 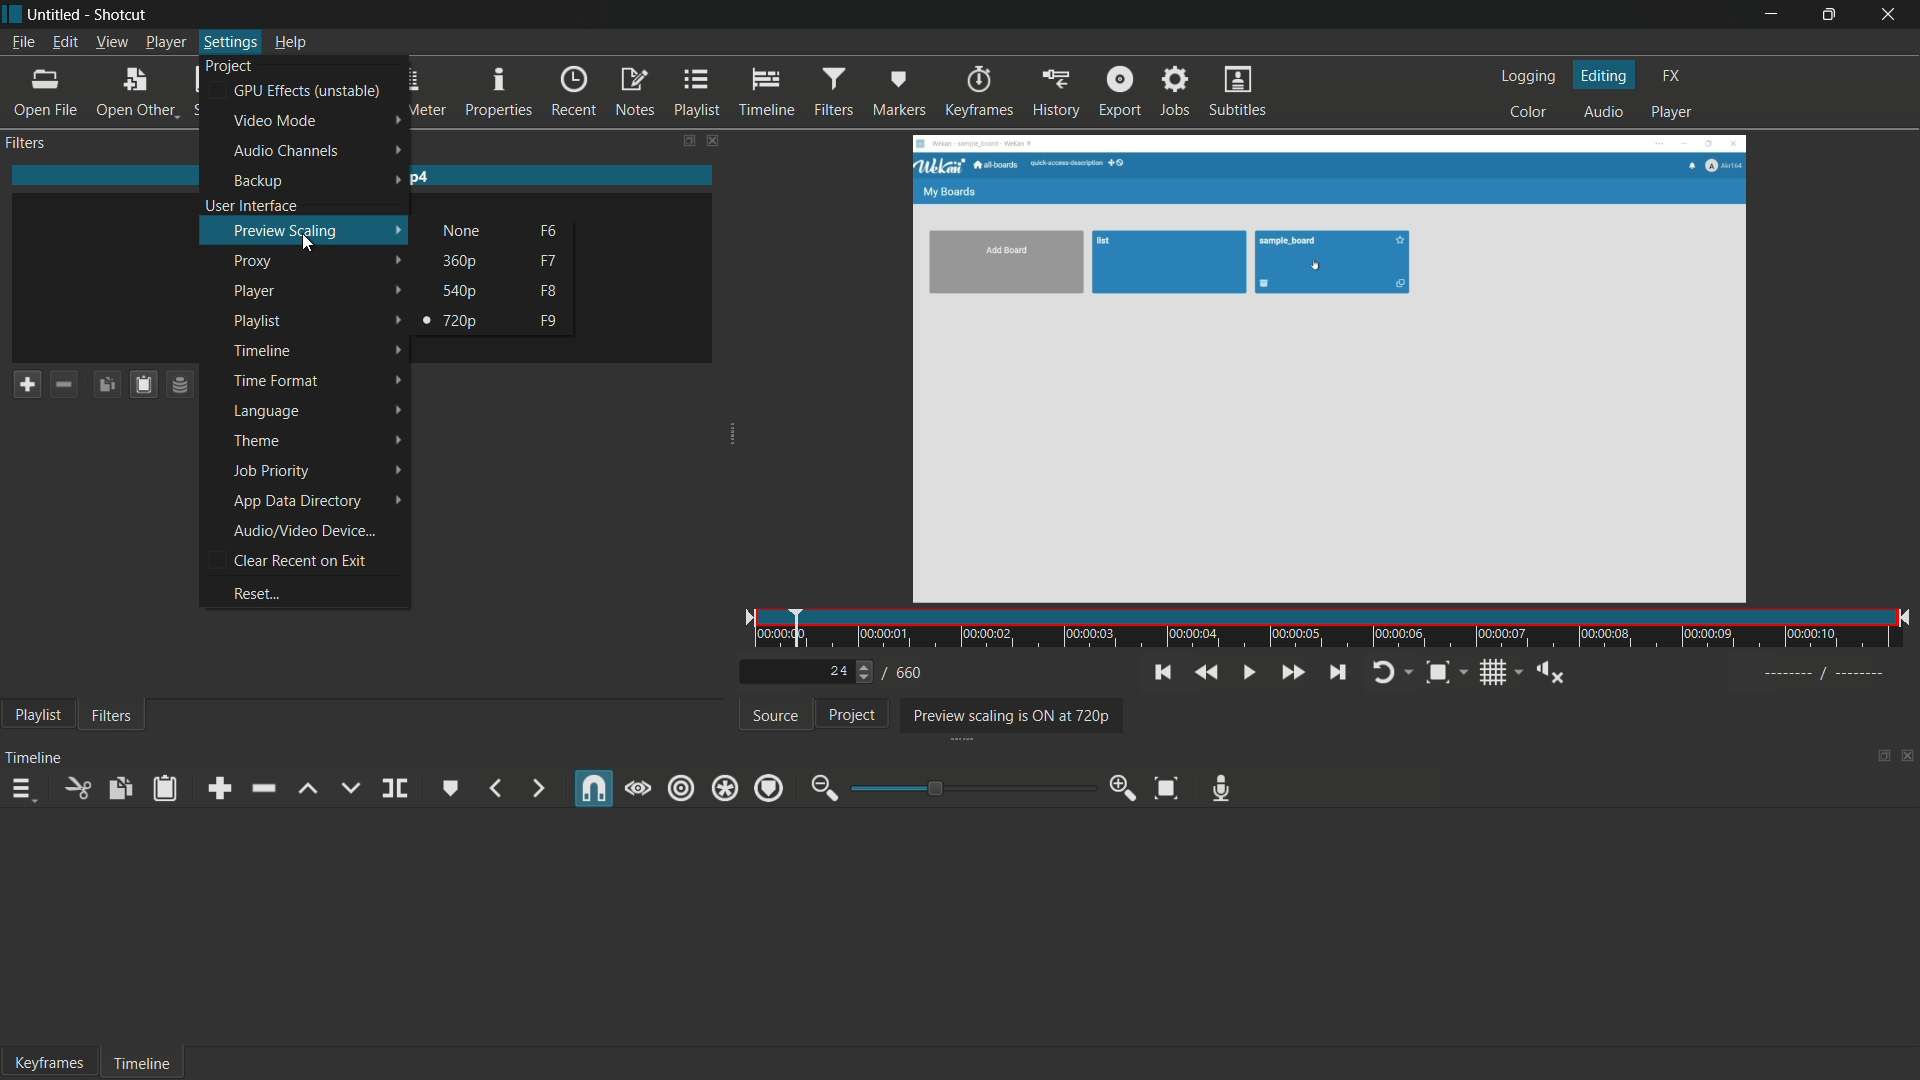 I want to click on playlist, so click(x=697, y=92).